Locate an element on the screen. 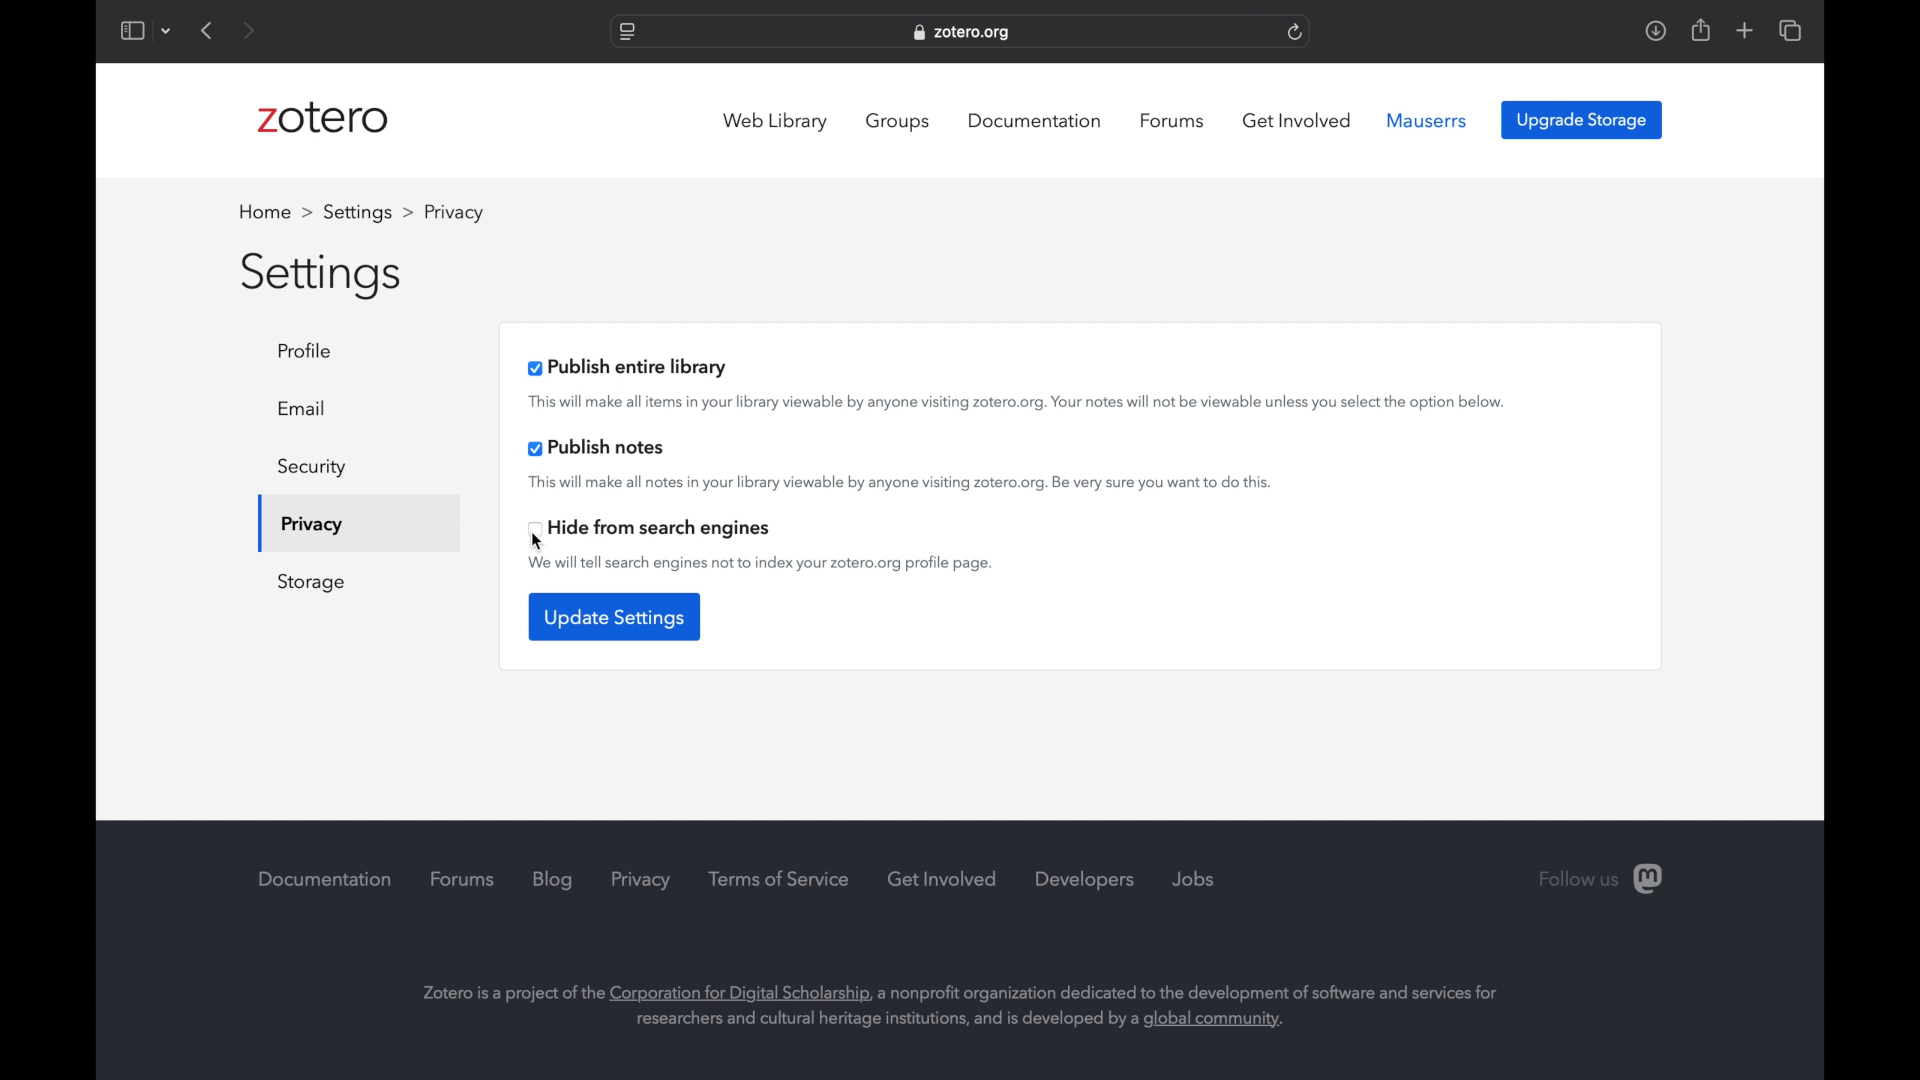  zotero is located at coordinates (328, 119).